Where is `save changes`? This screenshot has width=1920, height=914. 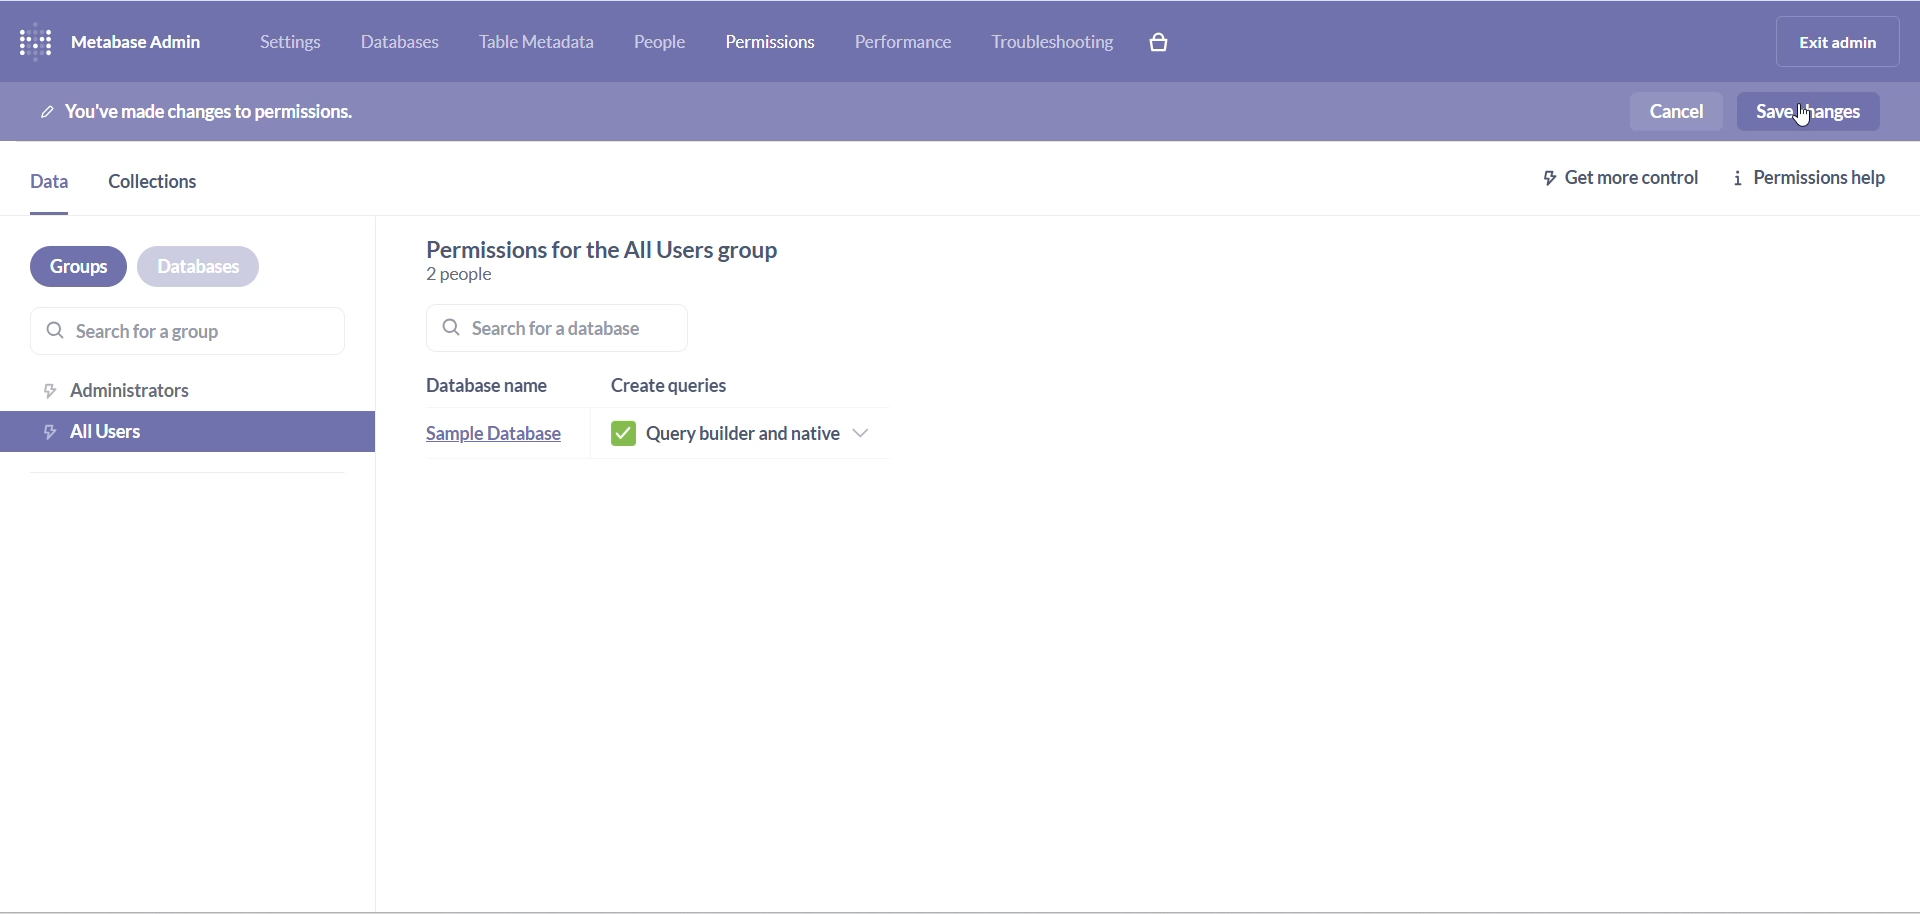
save changes is located at coordinates (1807, 111).